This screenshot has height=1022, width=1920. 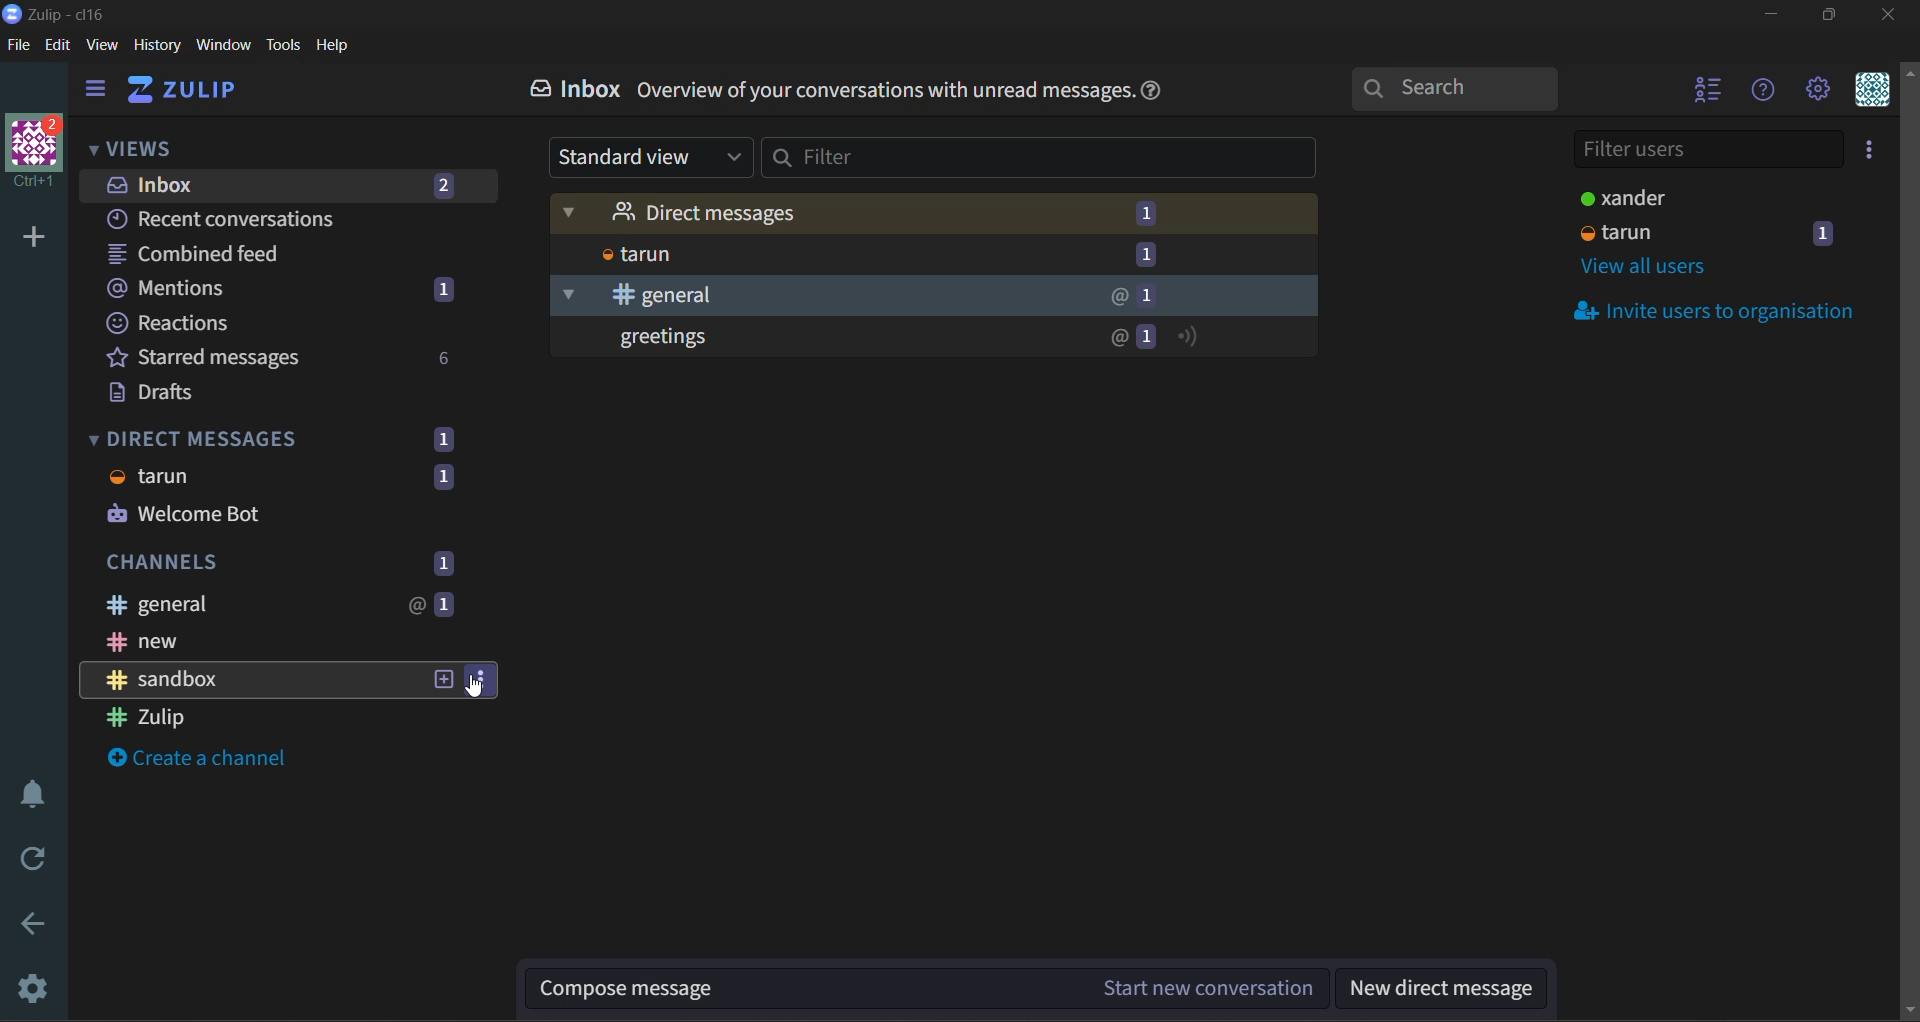 I want to click on new direct message, so click(x=1449, y=989).